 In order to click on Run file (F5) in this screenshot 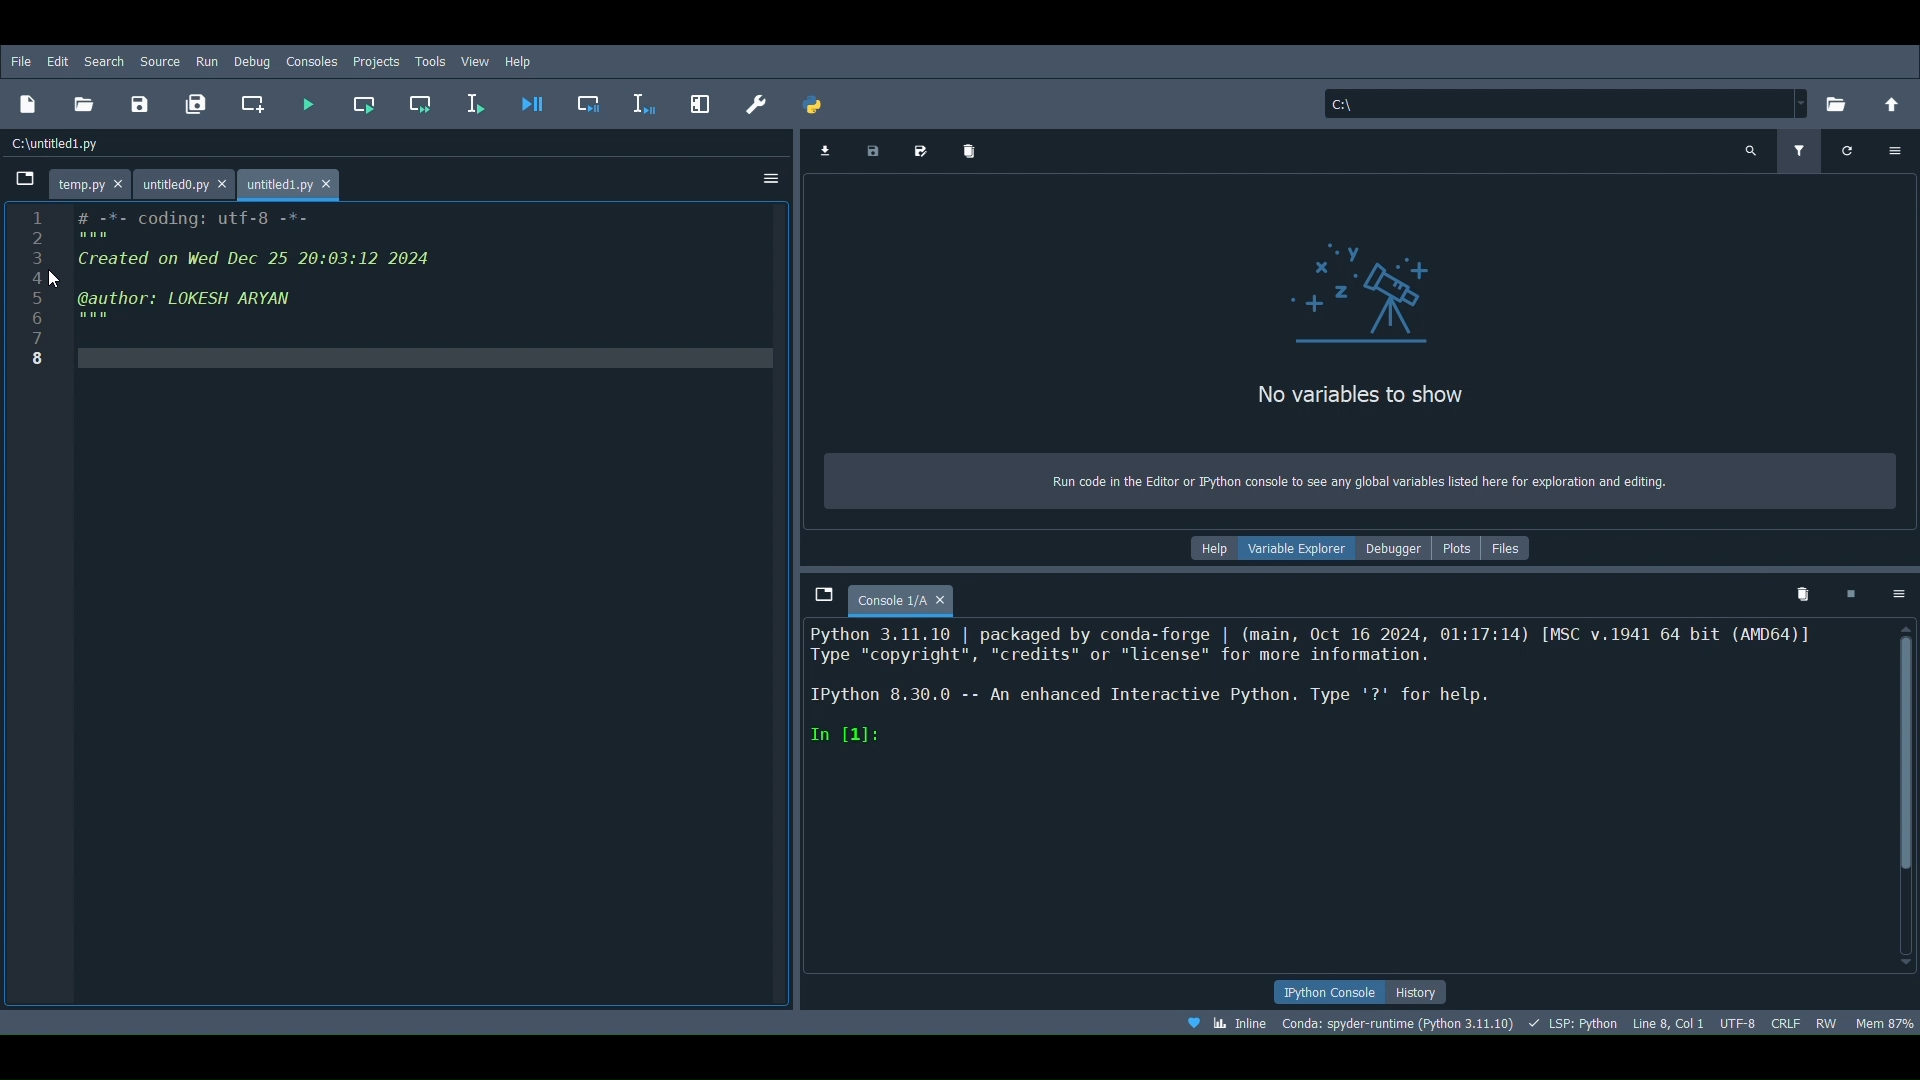, I will do `click(306, 103)`.